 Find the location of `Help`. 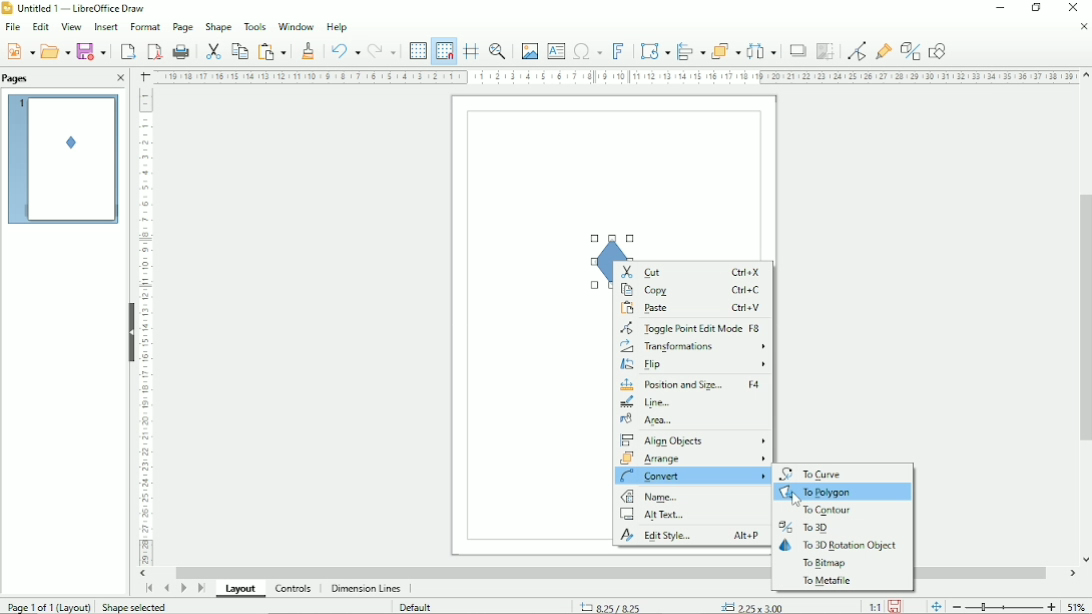

Help is located at coordinates (338, 26).